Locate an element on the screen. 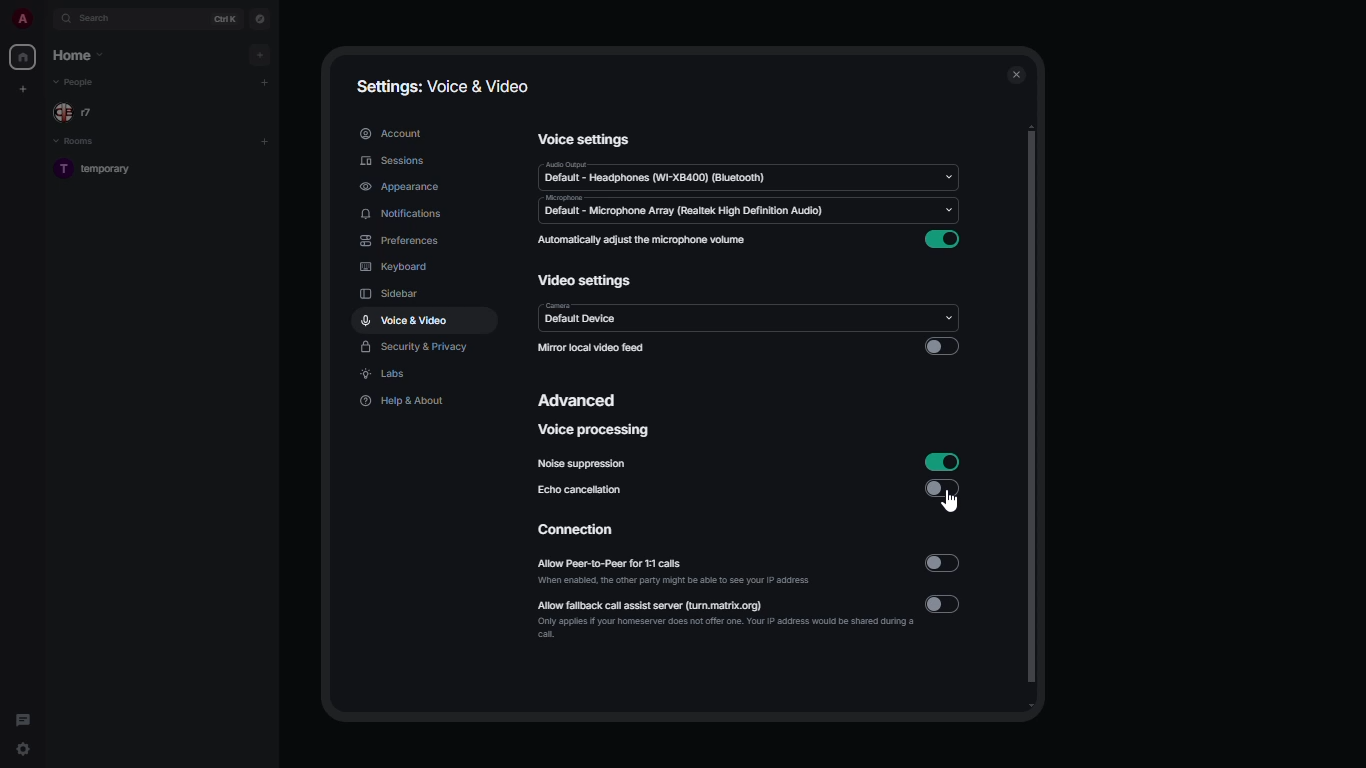 The height and width of the screenshot is (768, 1366). disabled is located at coordinates (941, 345).